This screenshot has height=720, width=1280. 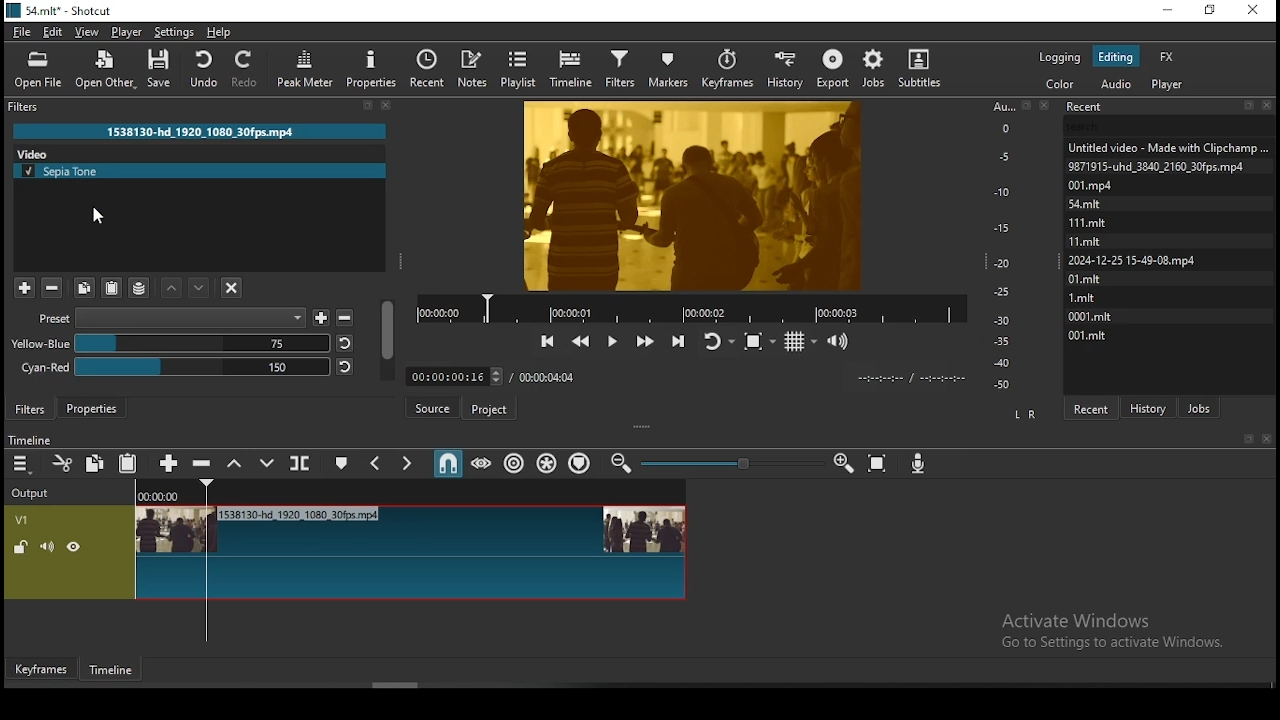 I want to click on project, so click(x=489, y=409).